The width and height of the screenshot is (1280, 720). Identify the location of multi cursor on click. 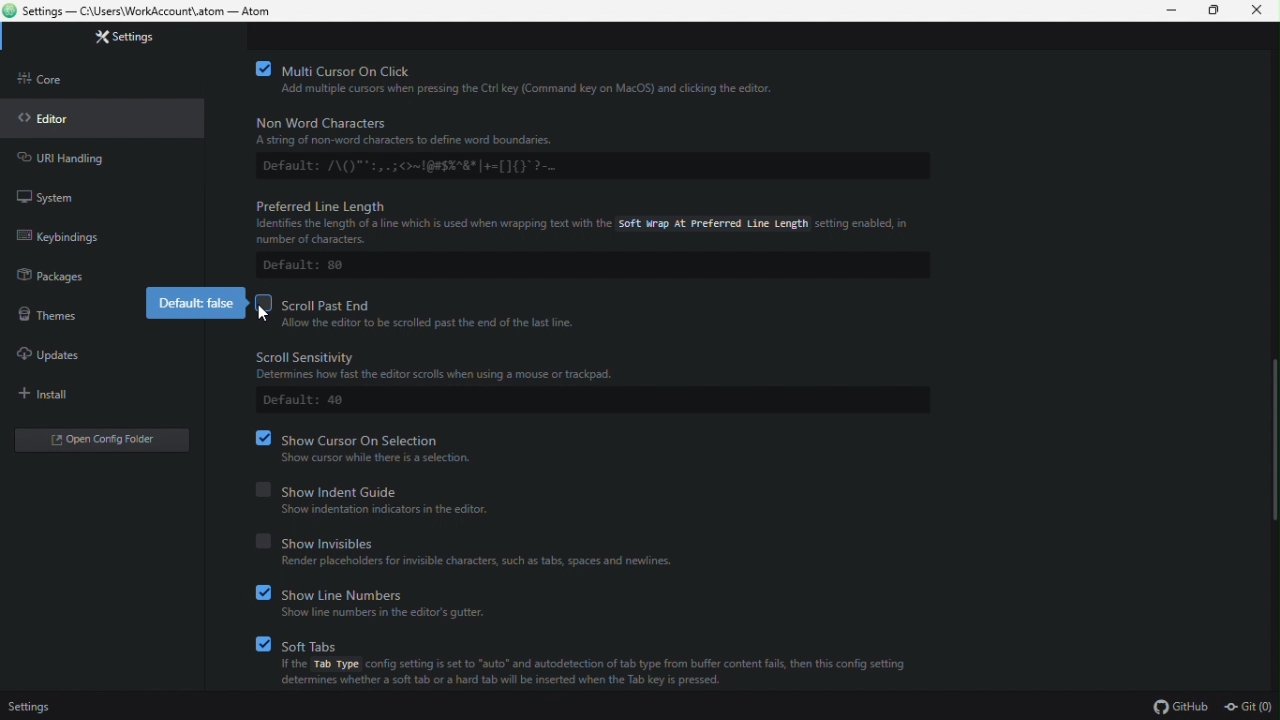
(530, 69).